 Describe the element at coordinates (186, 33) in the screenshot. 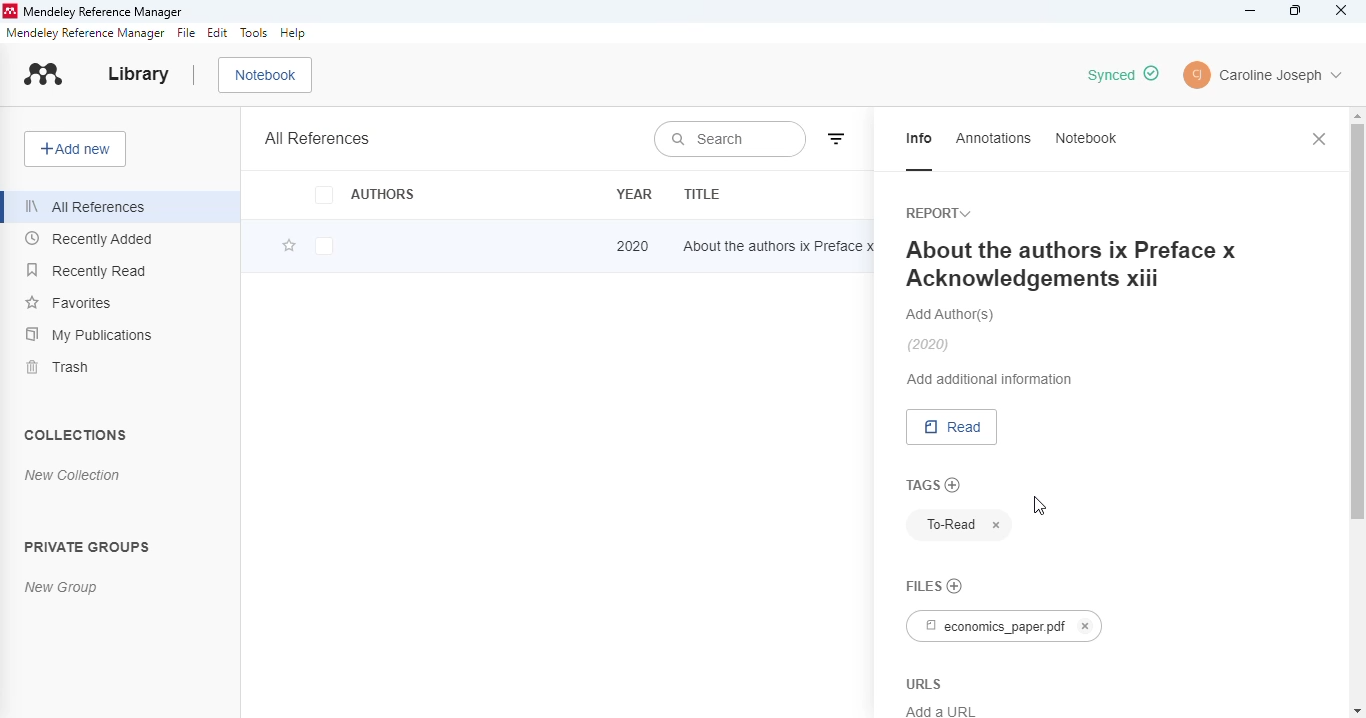

I see `file` at that location.